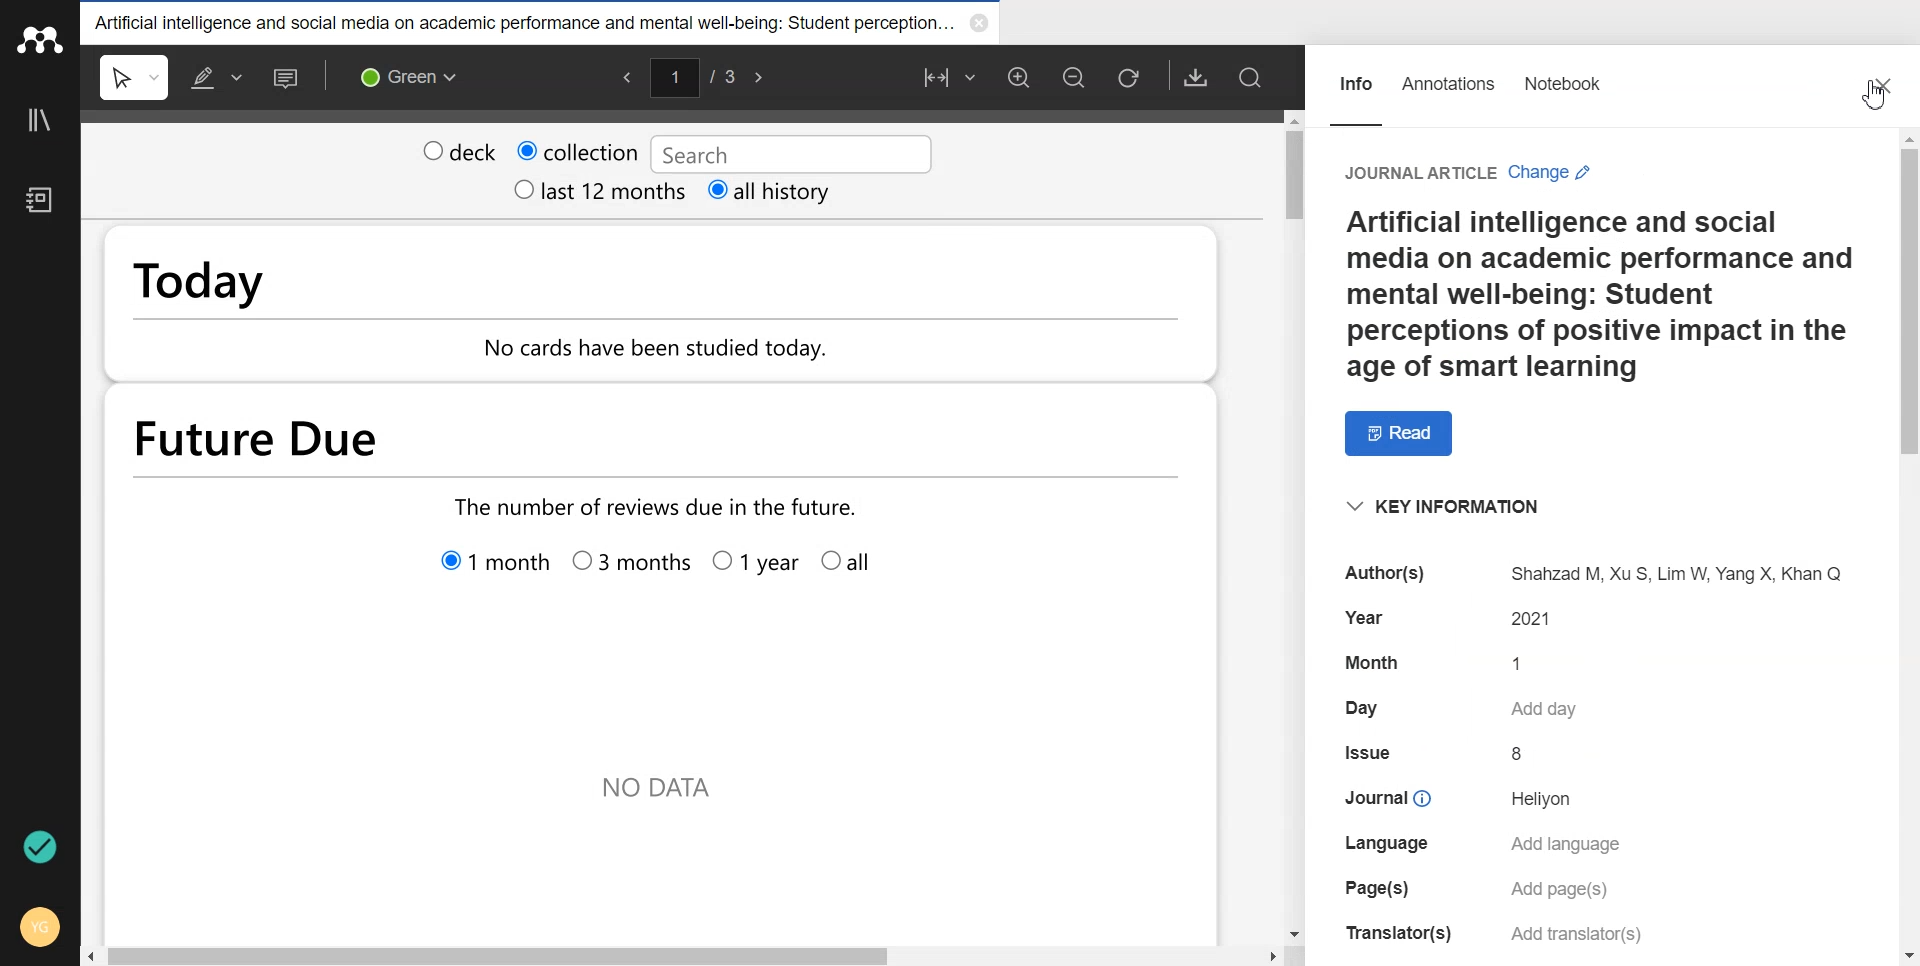 The height and width of the screenshot is (966, 1920). What do you see at coordinates (1859, 101) in the screenshot?
I see `Cursor` at bounding box center [1859, 101].